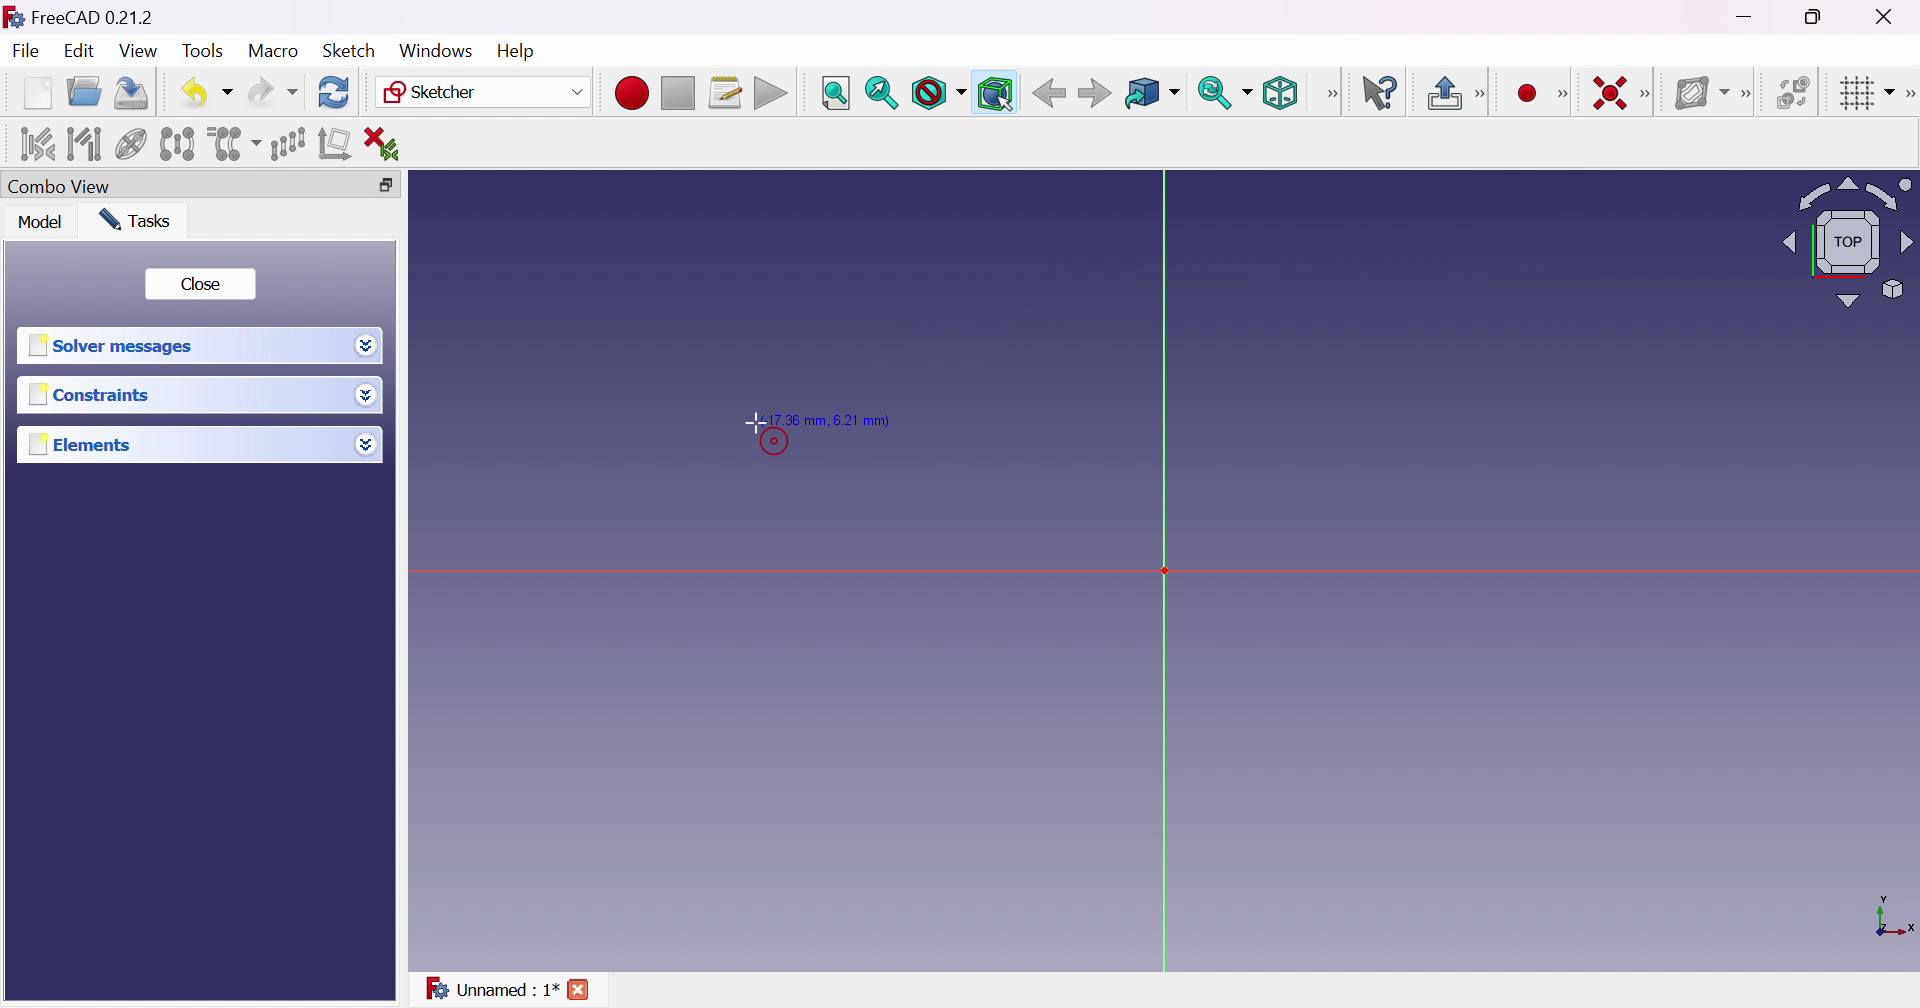 The width and height of the screenshot is (1920, 1008). I want to click on Model, so click(42, 223).